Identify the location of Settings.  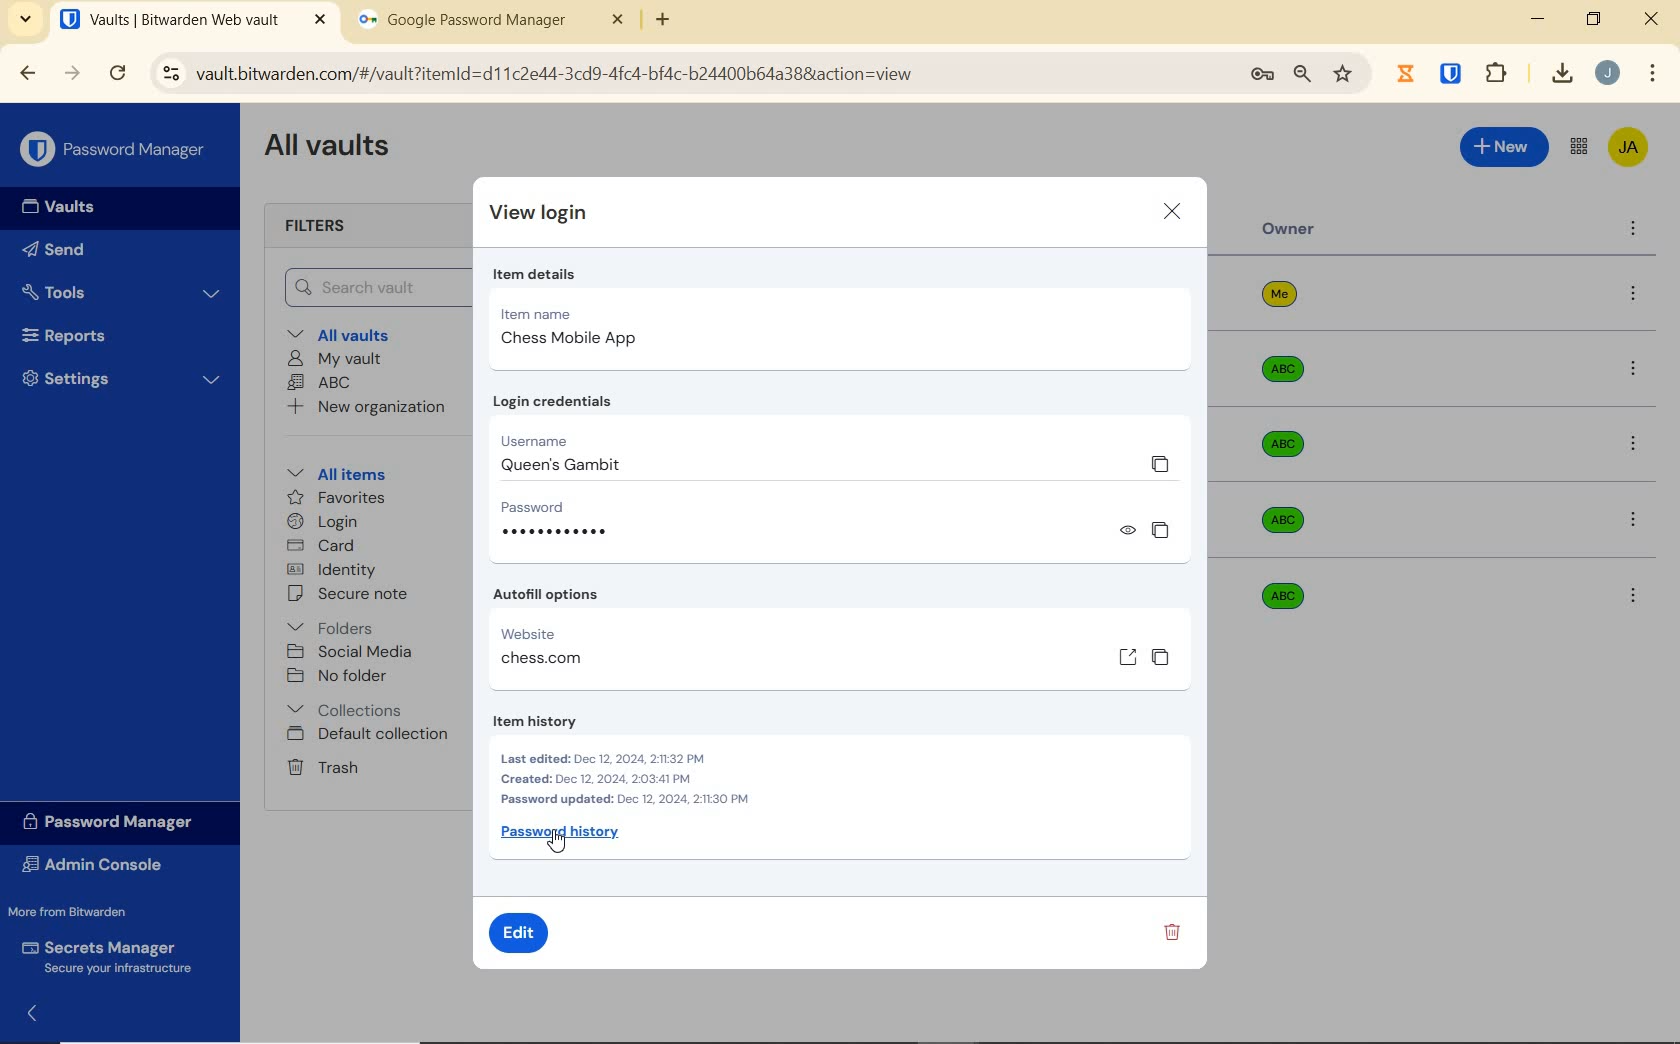
(125, 380).